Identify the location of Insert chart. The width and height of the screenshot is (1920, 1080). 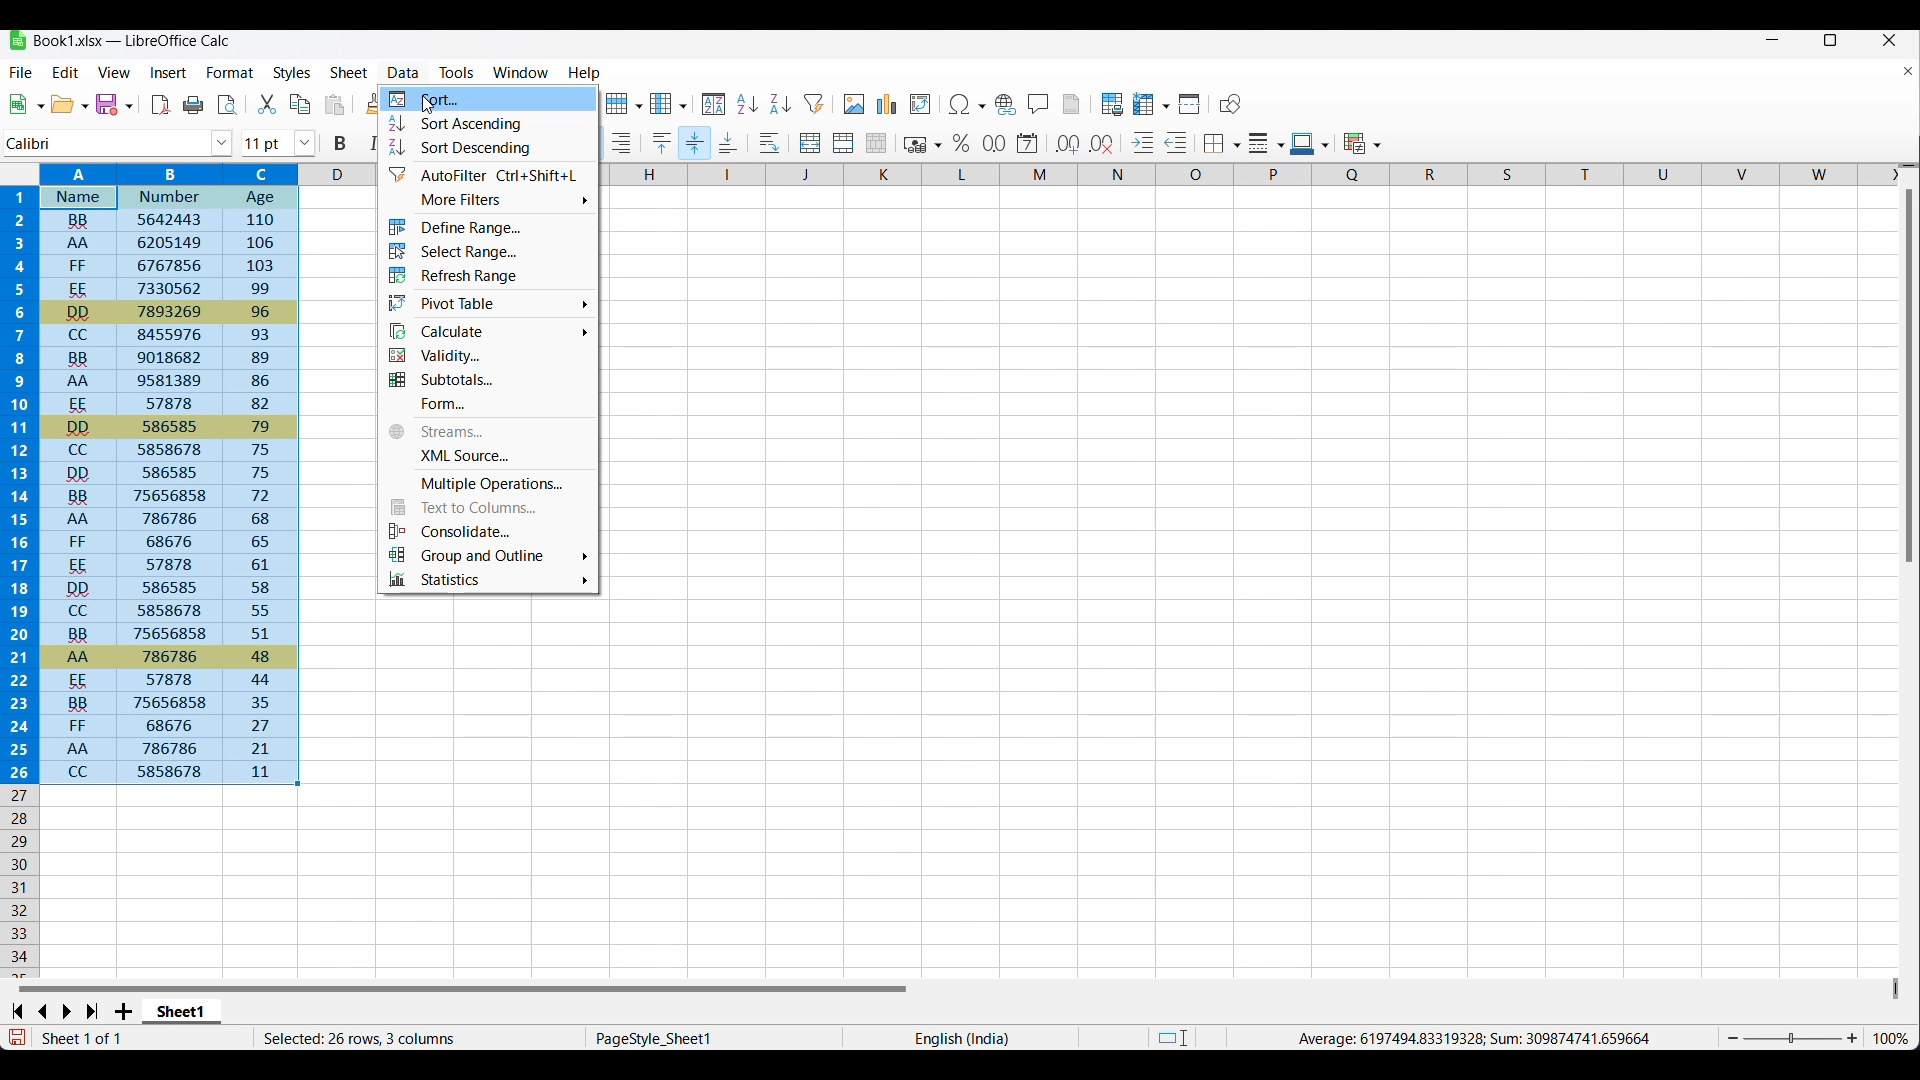
(888, 104).